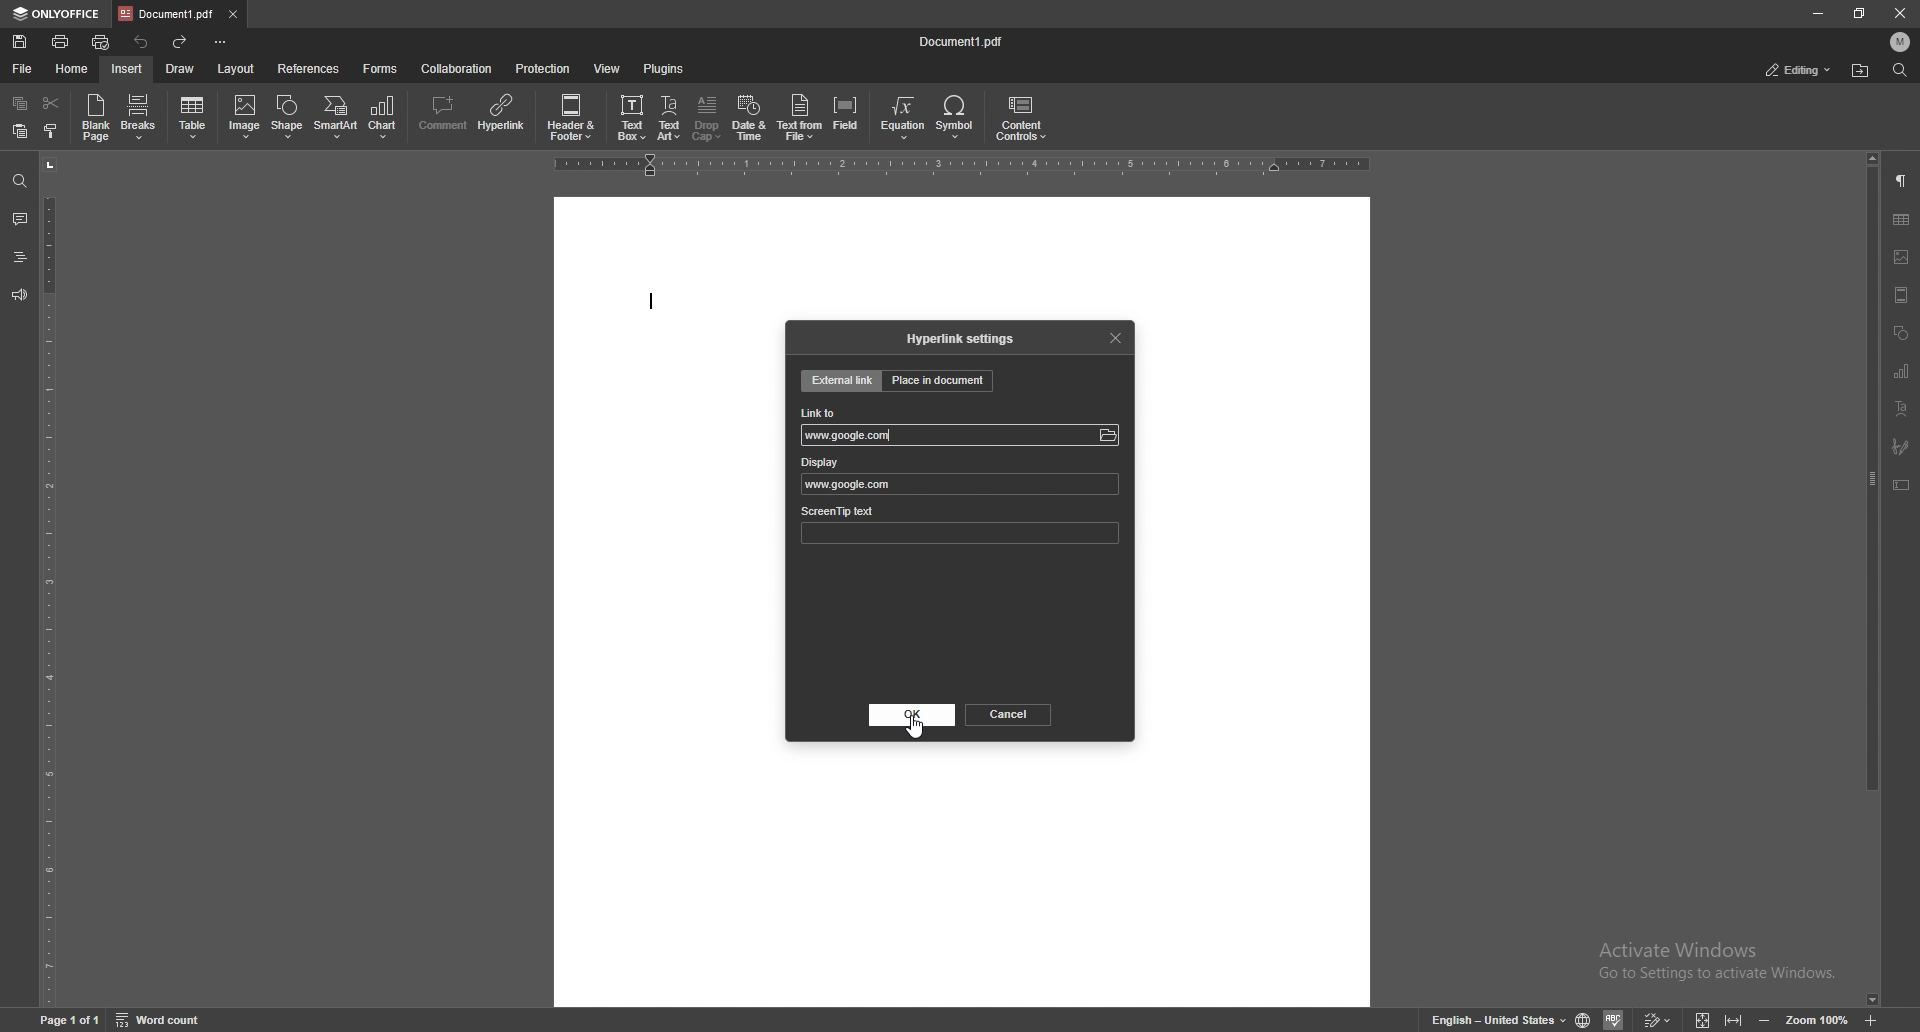 This screenshot has height=1032, width=1920. I want to click on comments, so click(17, 218).